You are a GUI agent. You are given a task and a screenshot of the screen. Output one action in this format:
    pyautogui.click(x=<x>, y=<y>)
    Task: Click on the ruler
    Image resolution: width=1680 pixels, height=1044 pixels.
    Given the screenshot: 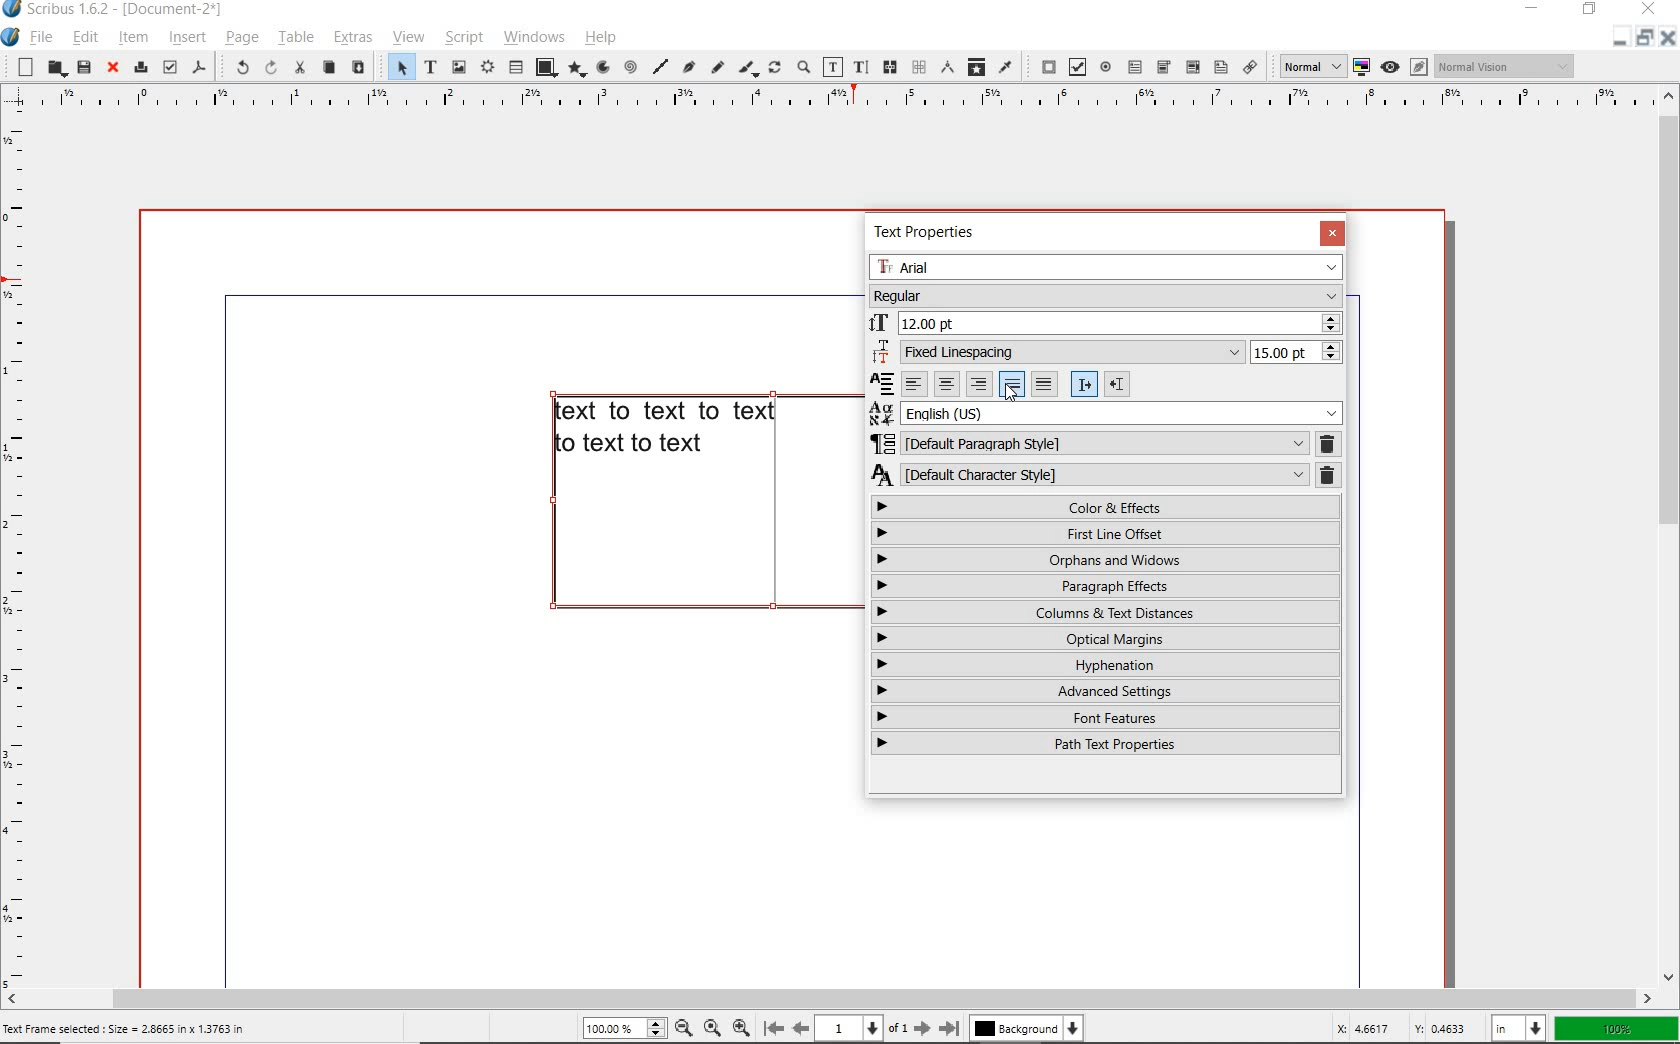 What is the action you would take?
    pyautogui.click(x=842, y=100)
    